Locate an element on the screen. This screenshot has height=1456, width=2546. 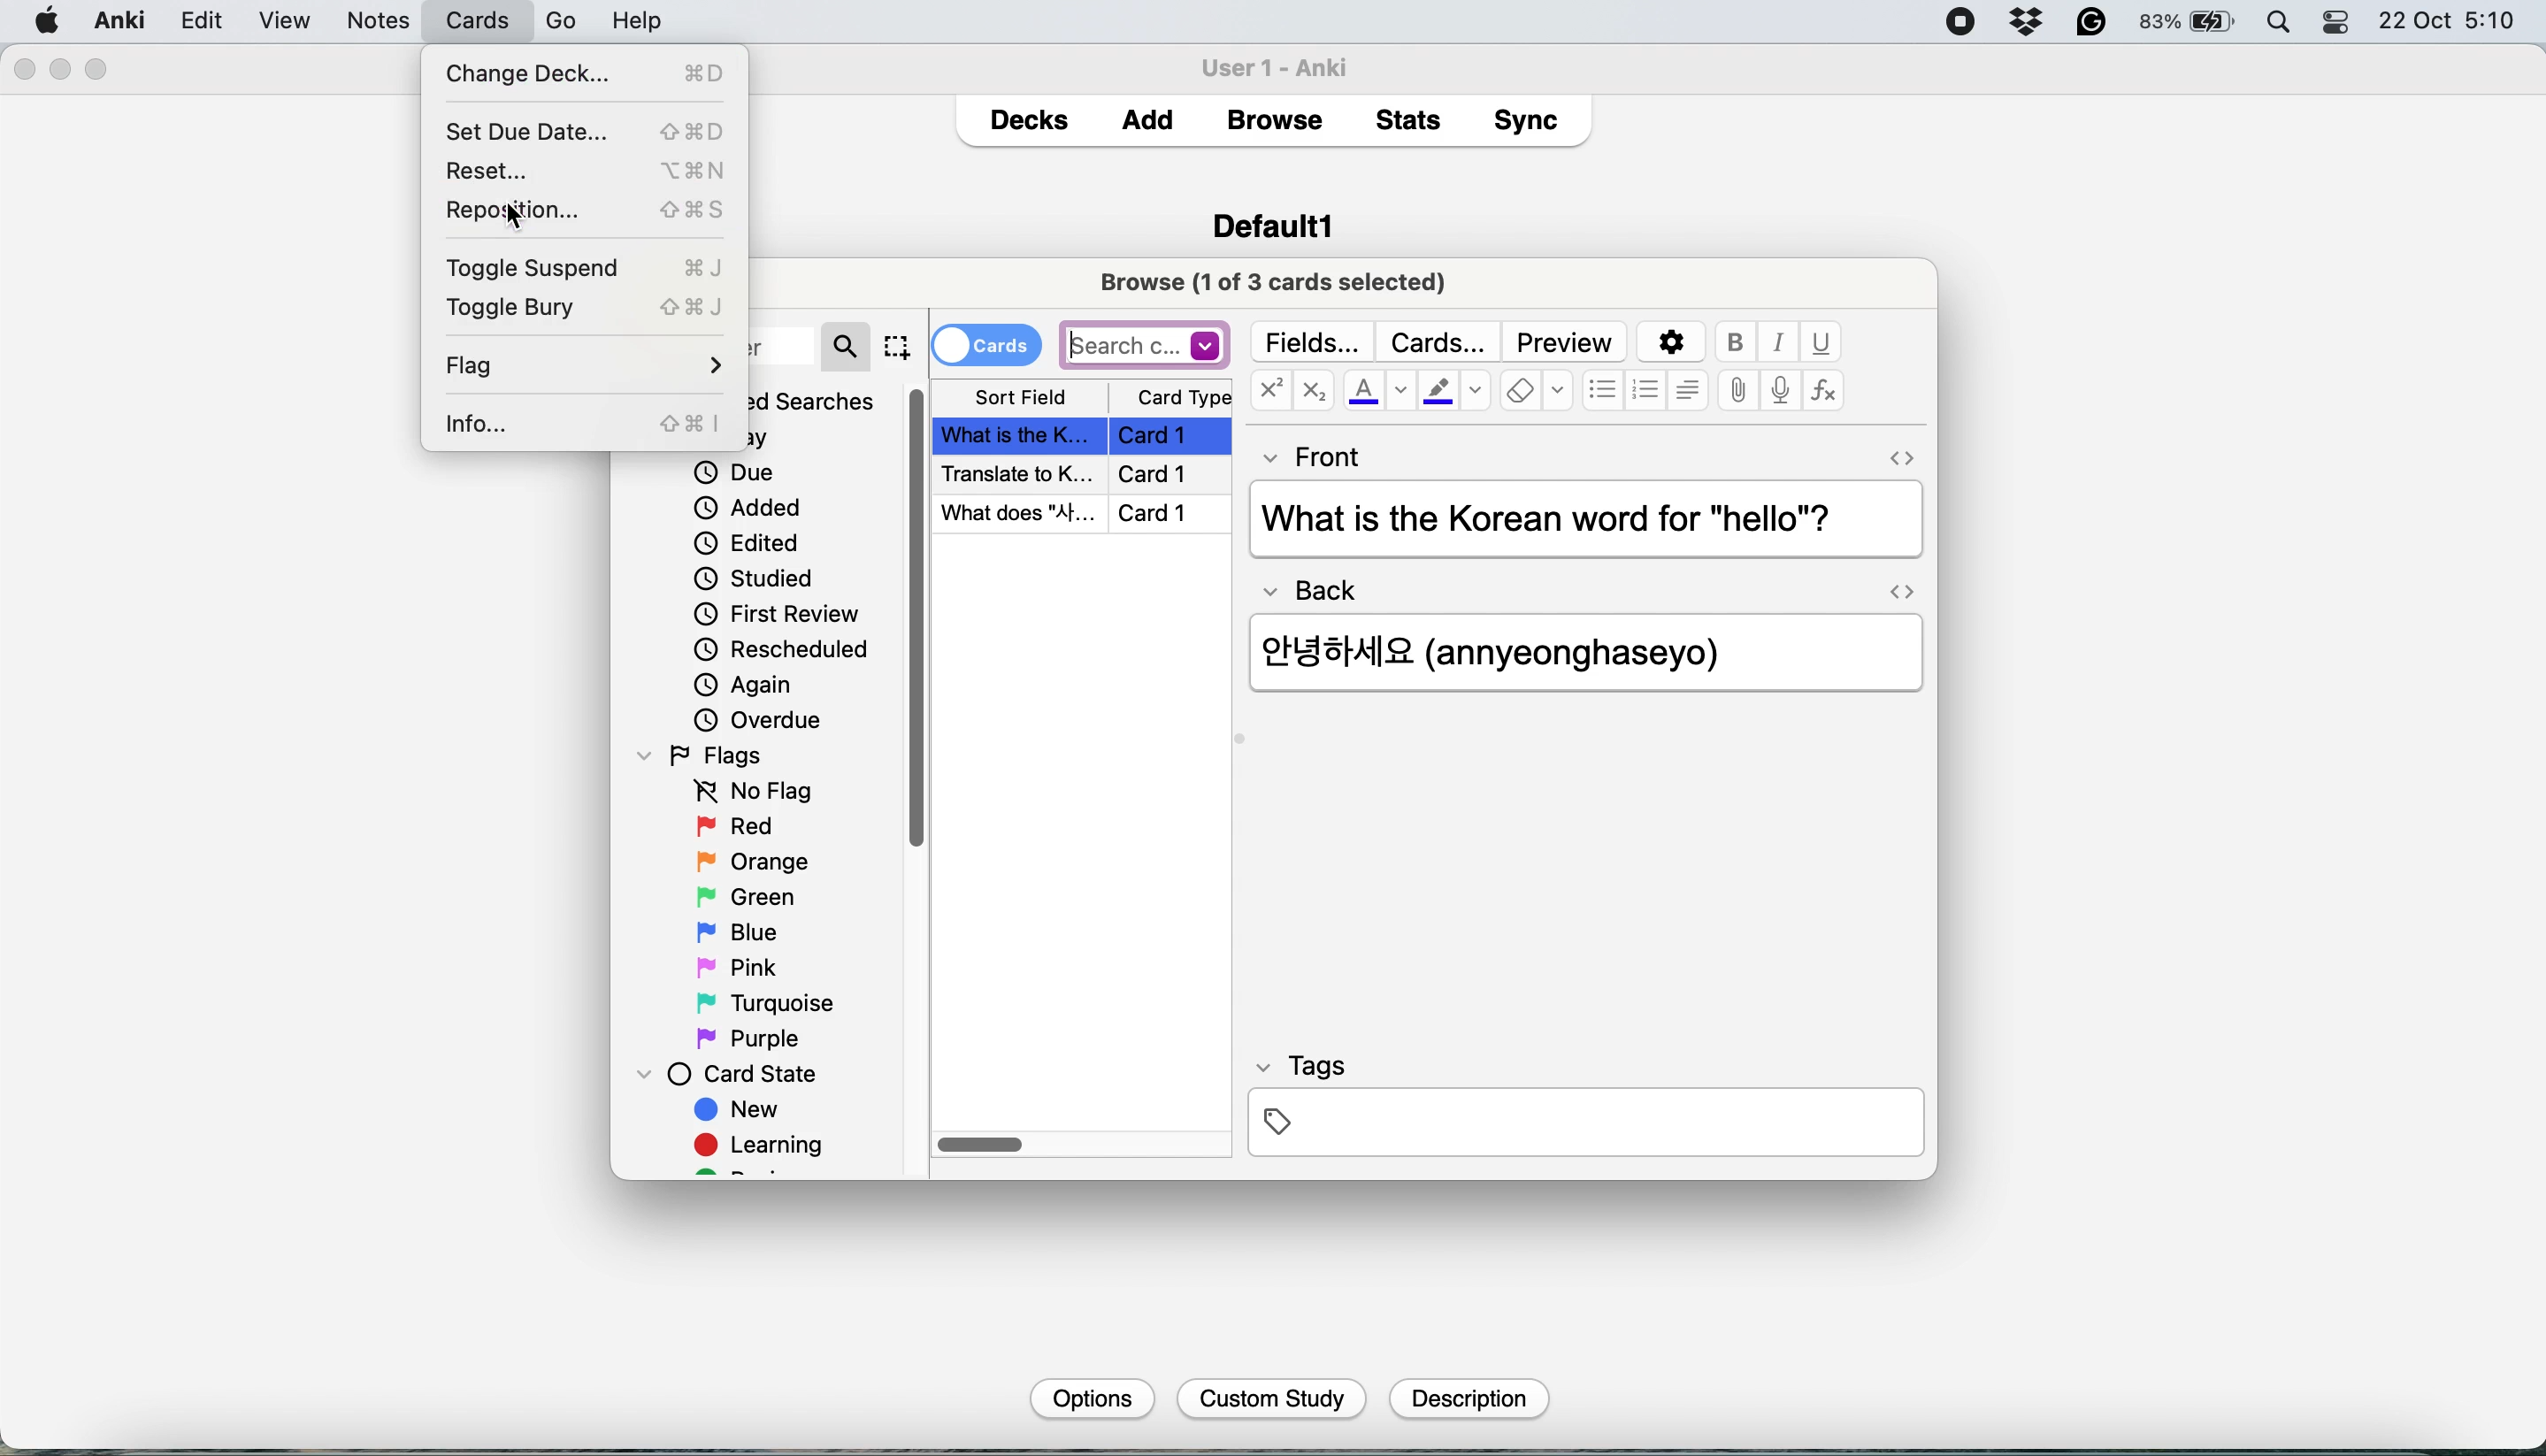
reposition is located at coordinates (589, 208).